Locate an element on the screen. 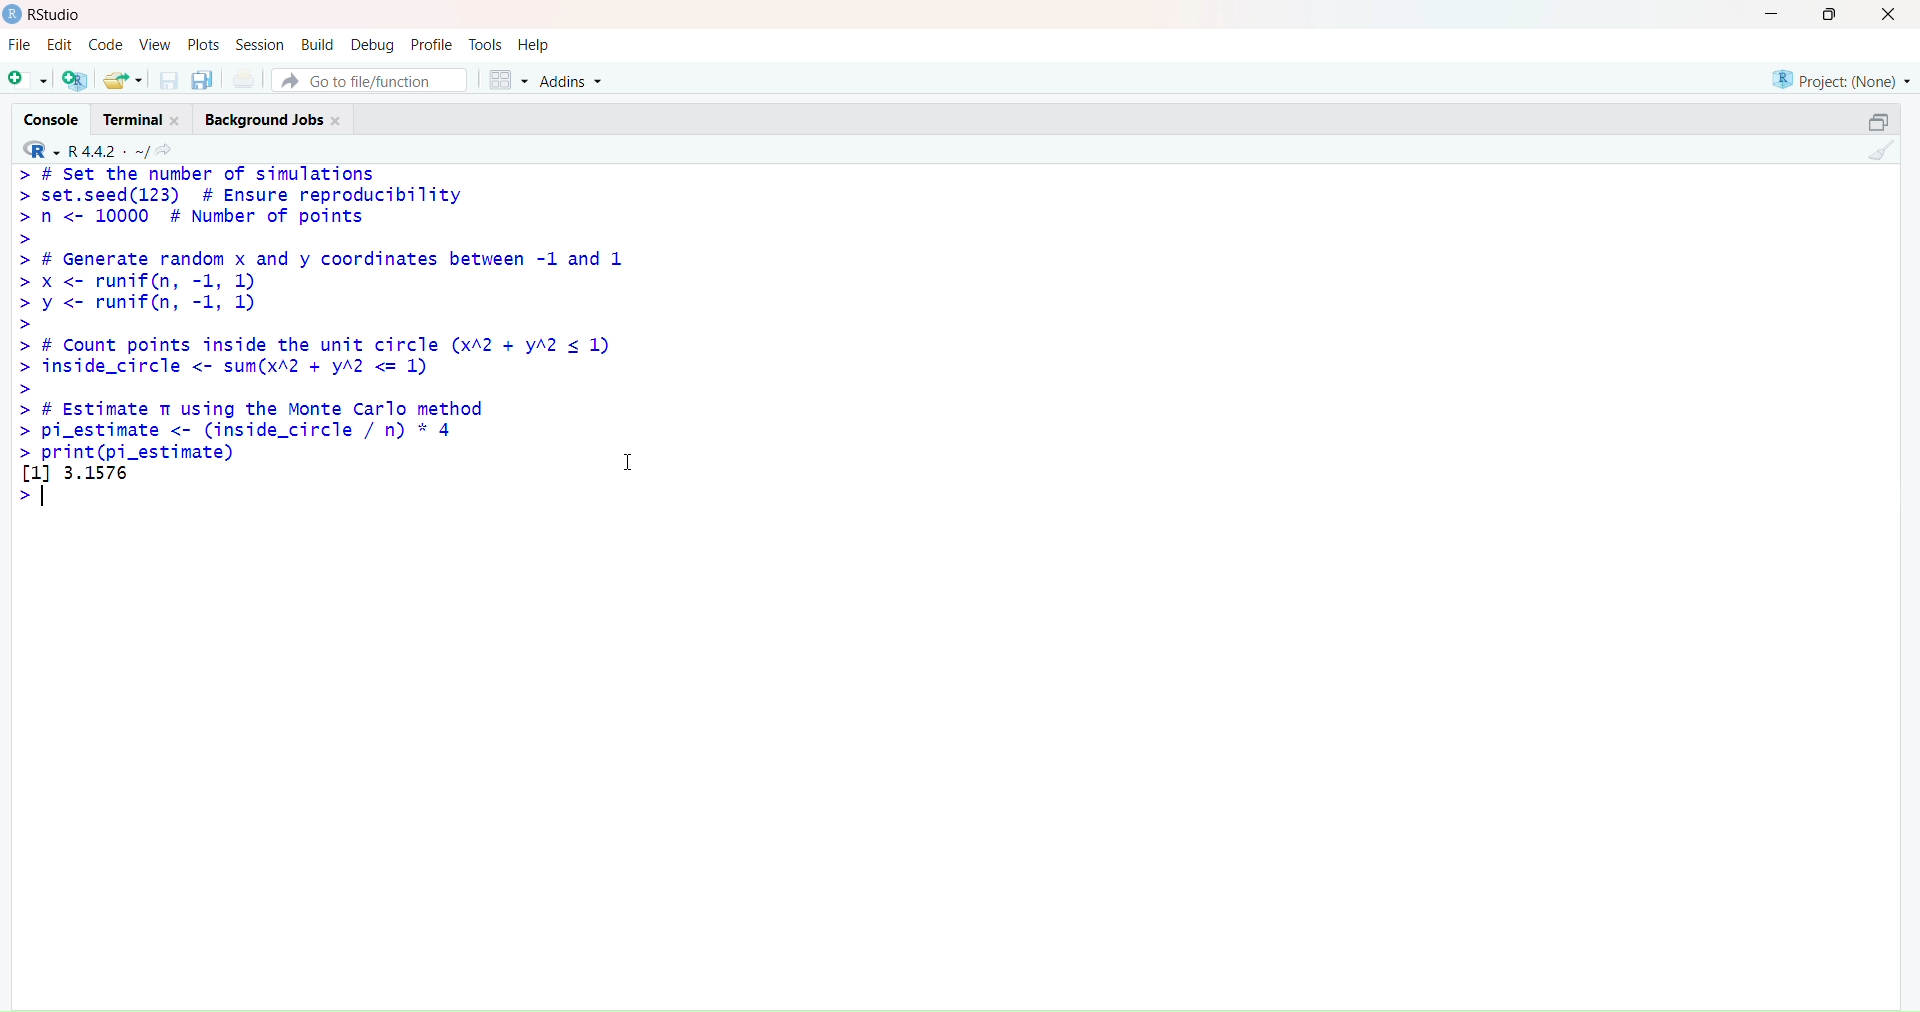 This screenshot has width=1920, height=1012. Session is located at coordinates (258, 43).